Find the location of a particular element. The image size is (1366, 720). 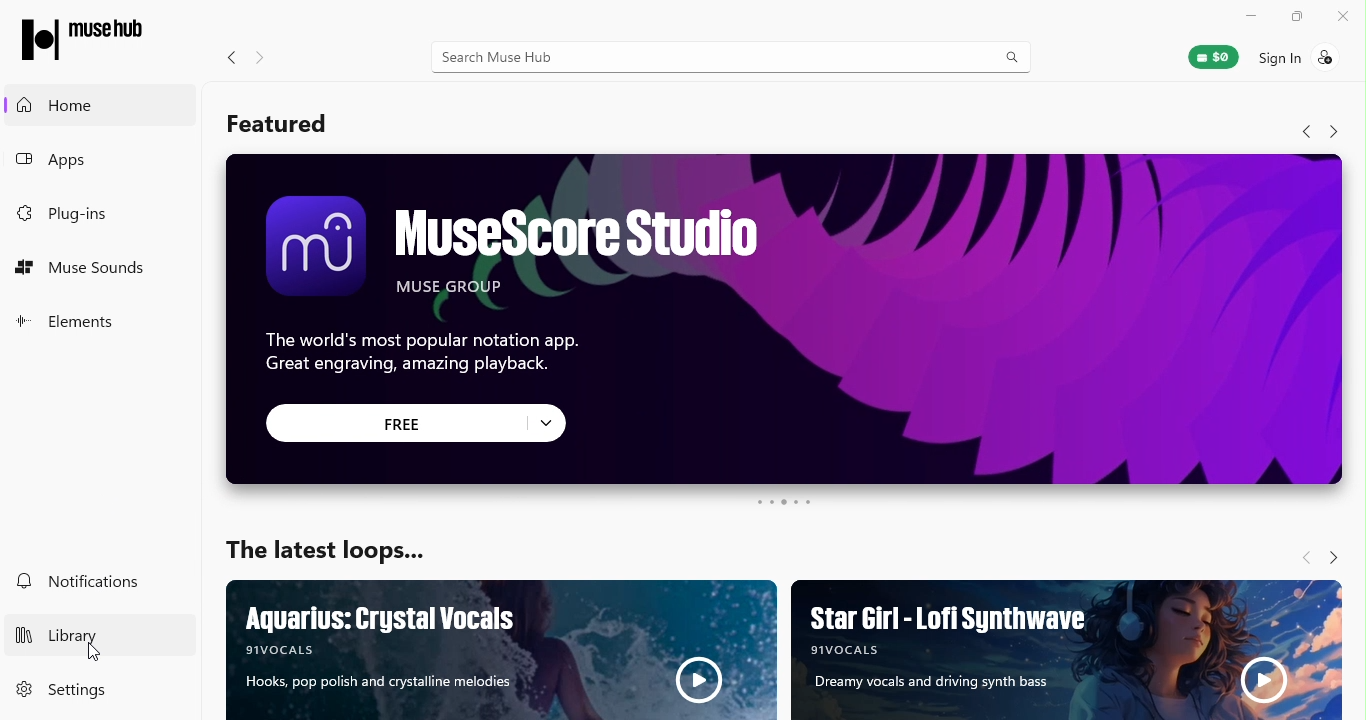

Elements is located at coordinates (78, 322).